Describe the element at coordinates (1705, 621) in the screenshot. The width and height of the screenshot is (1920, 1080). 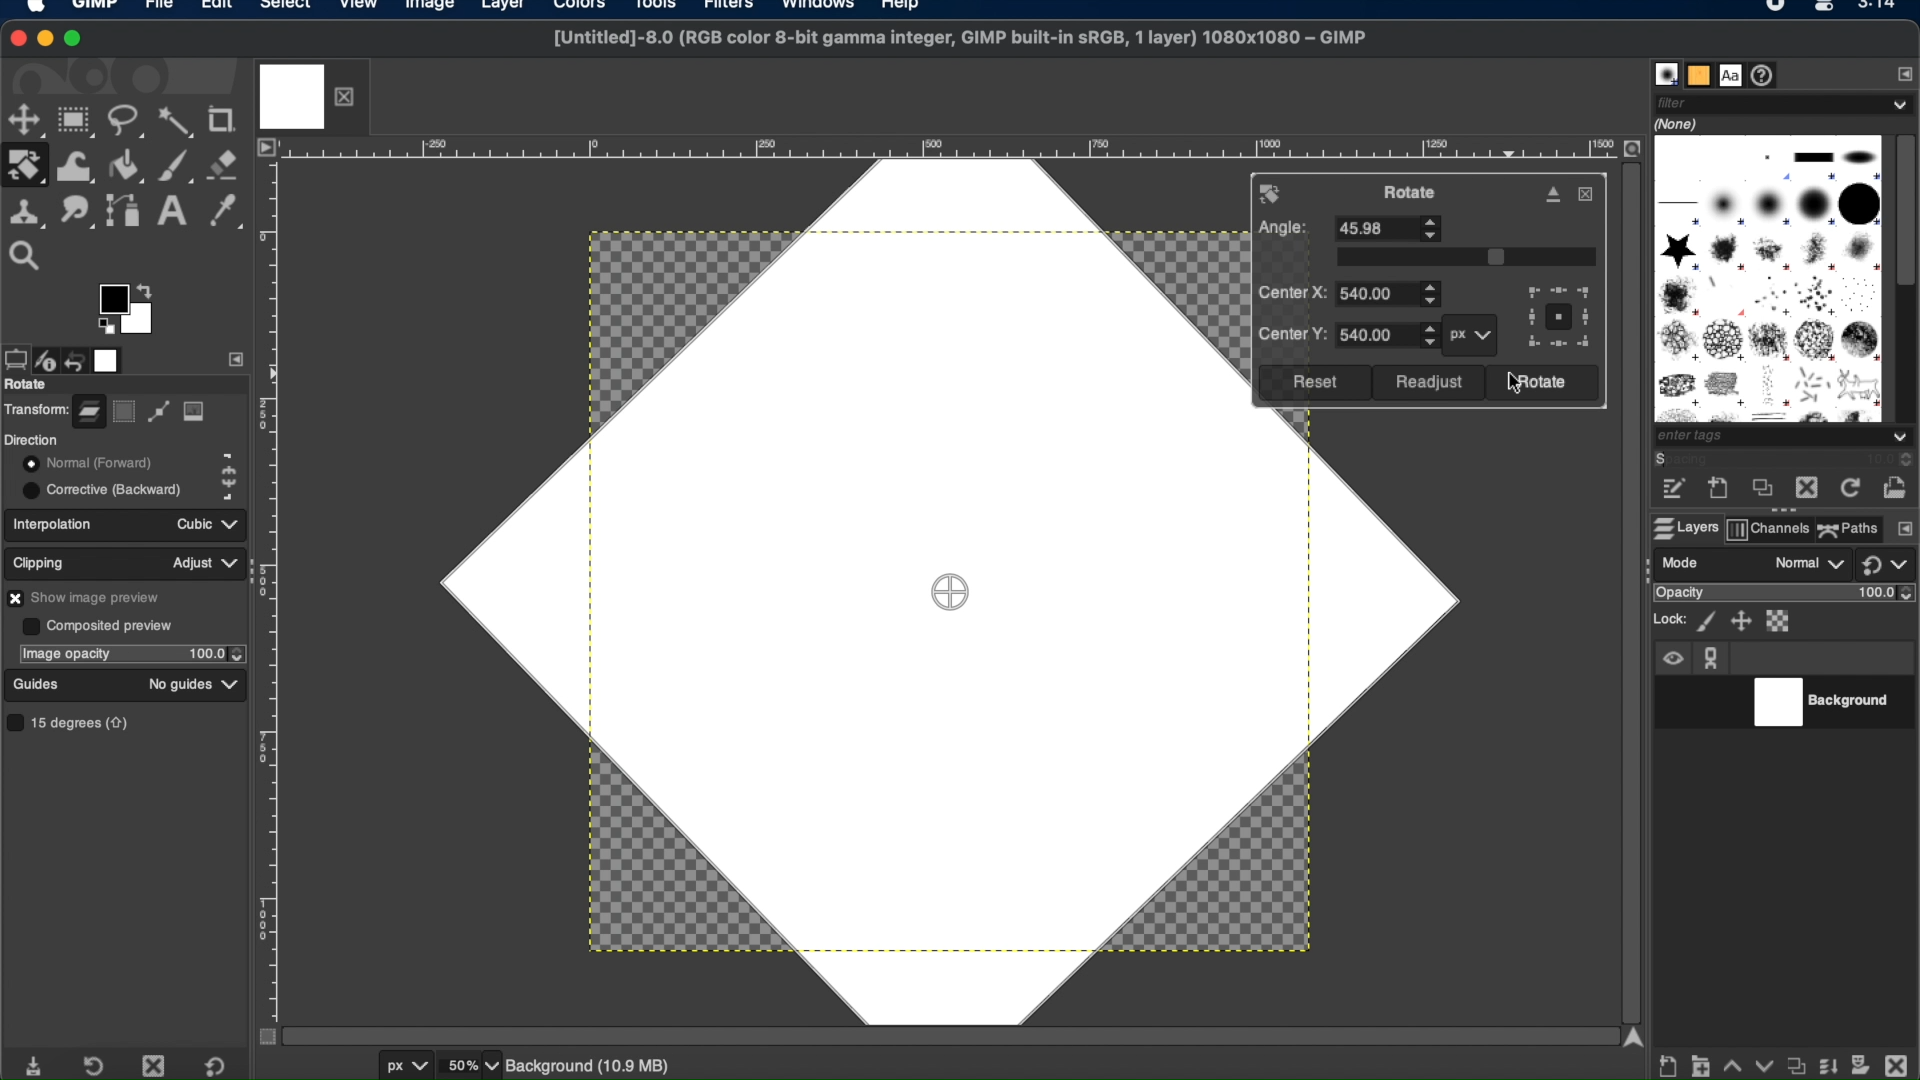
I see `lock pixels` at that location.